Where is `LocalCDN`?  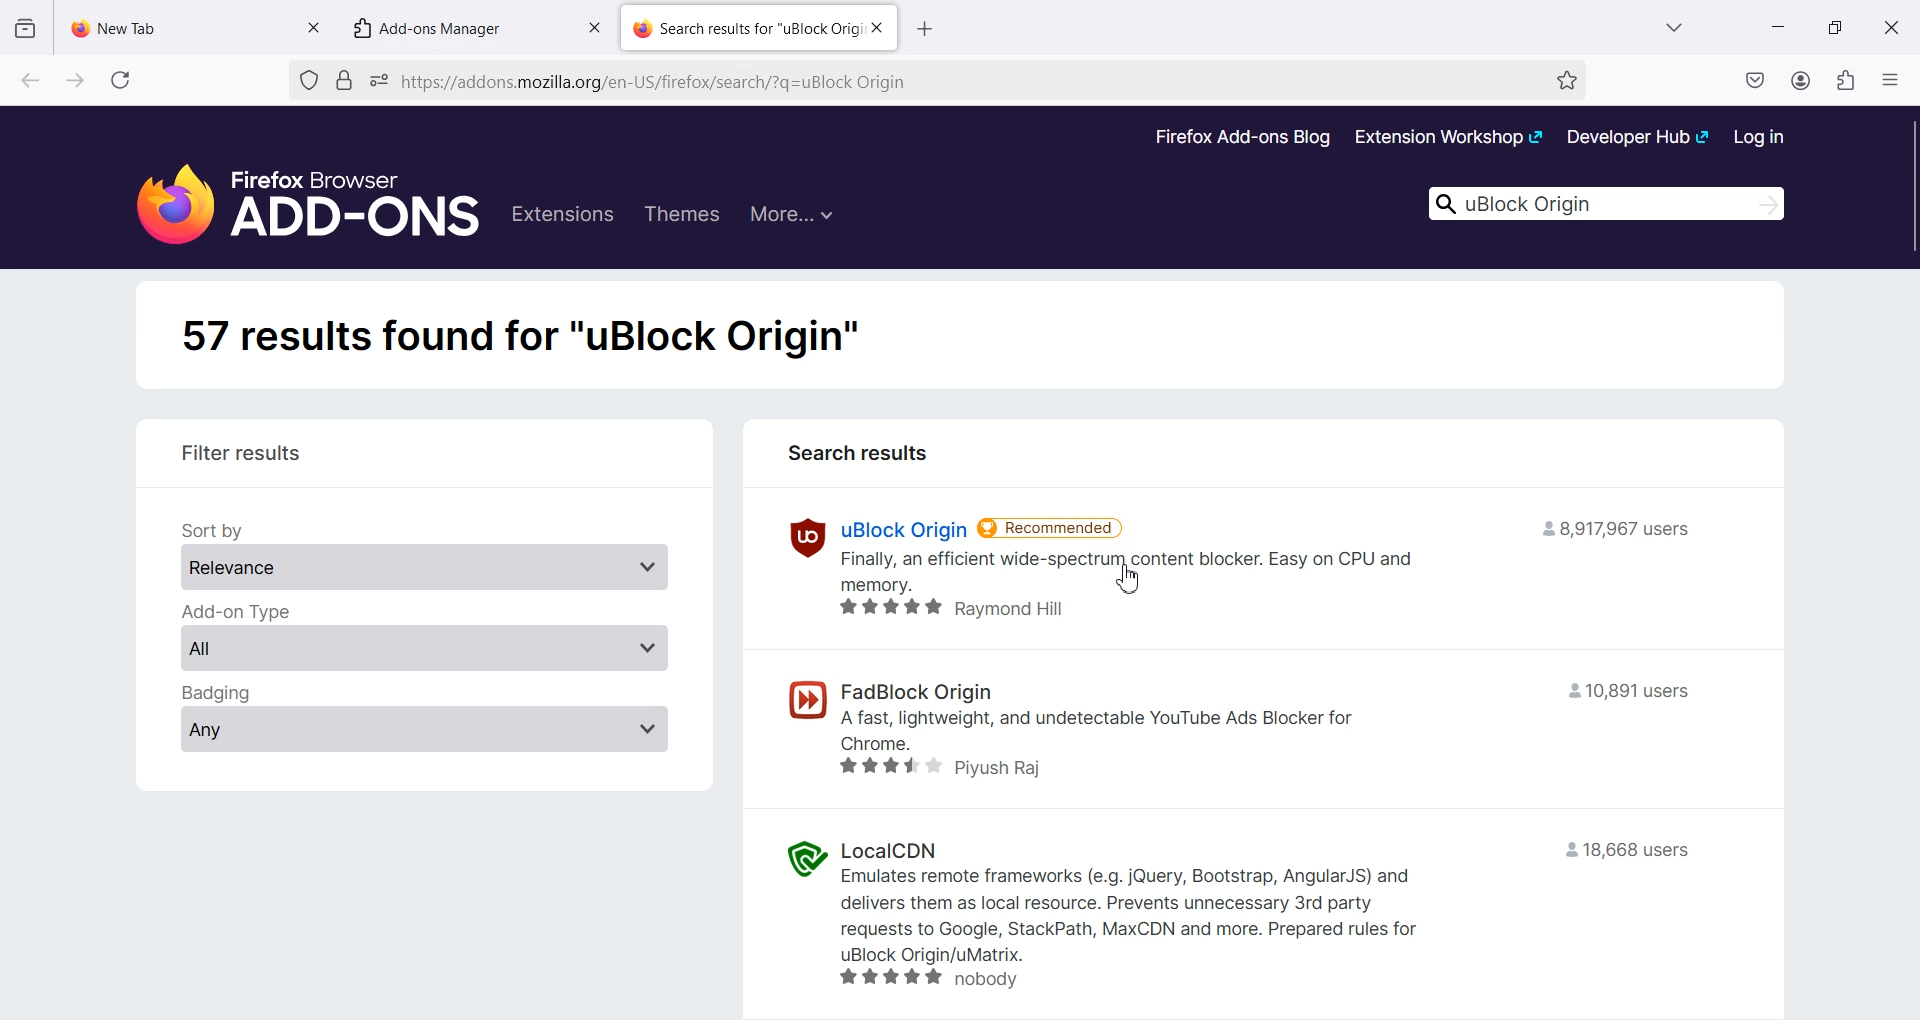 LocalCDN is located at coordinates (895, 847).